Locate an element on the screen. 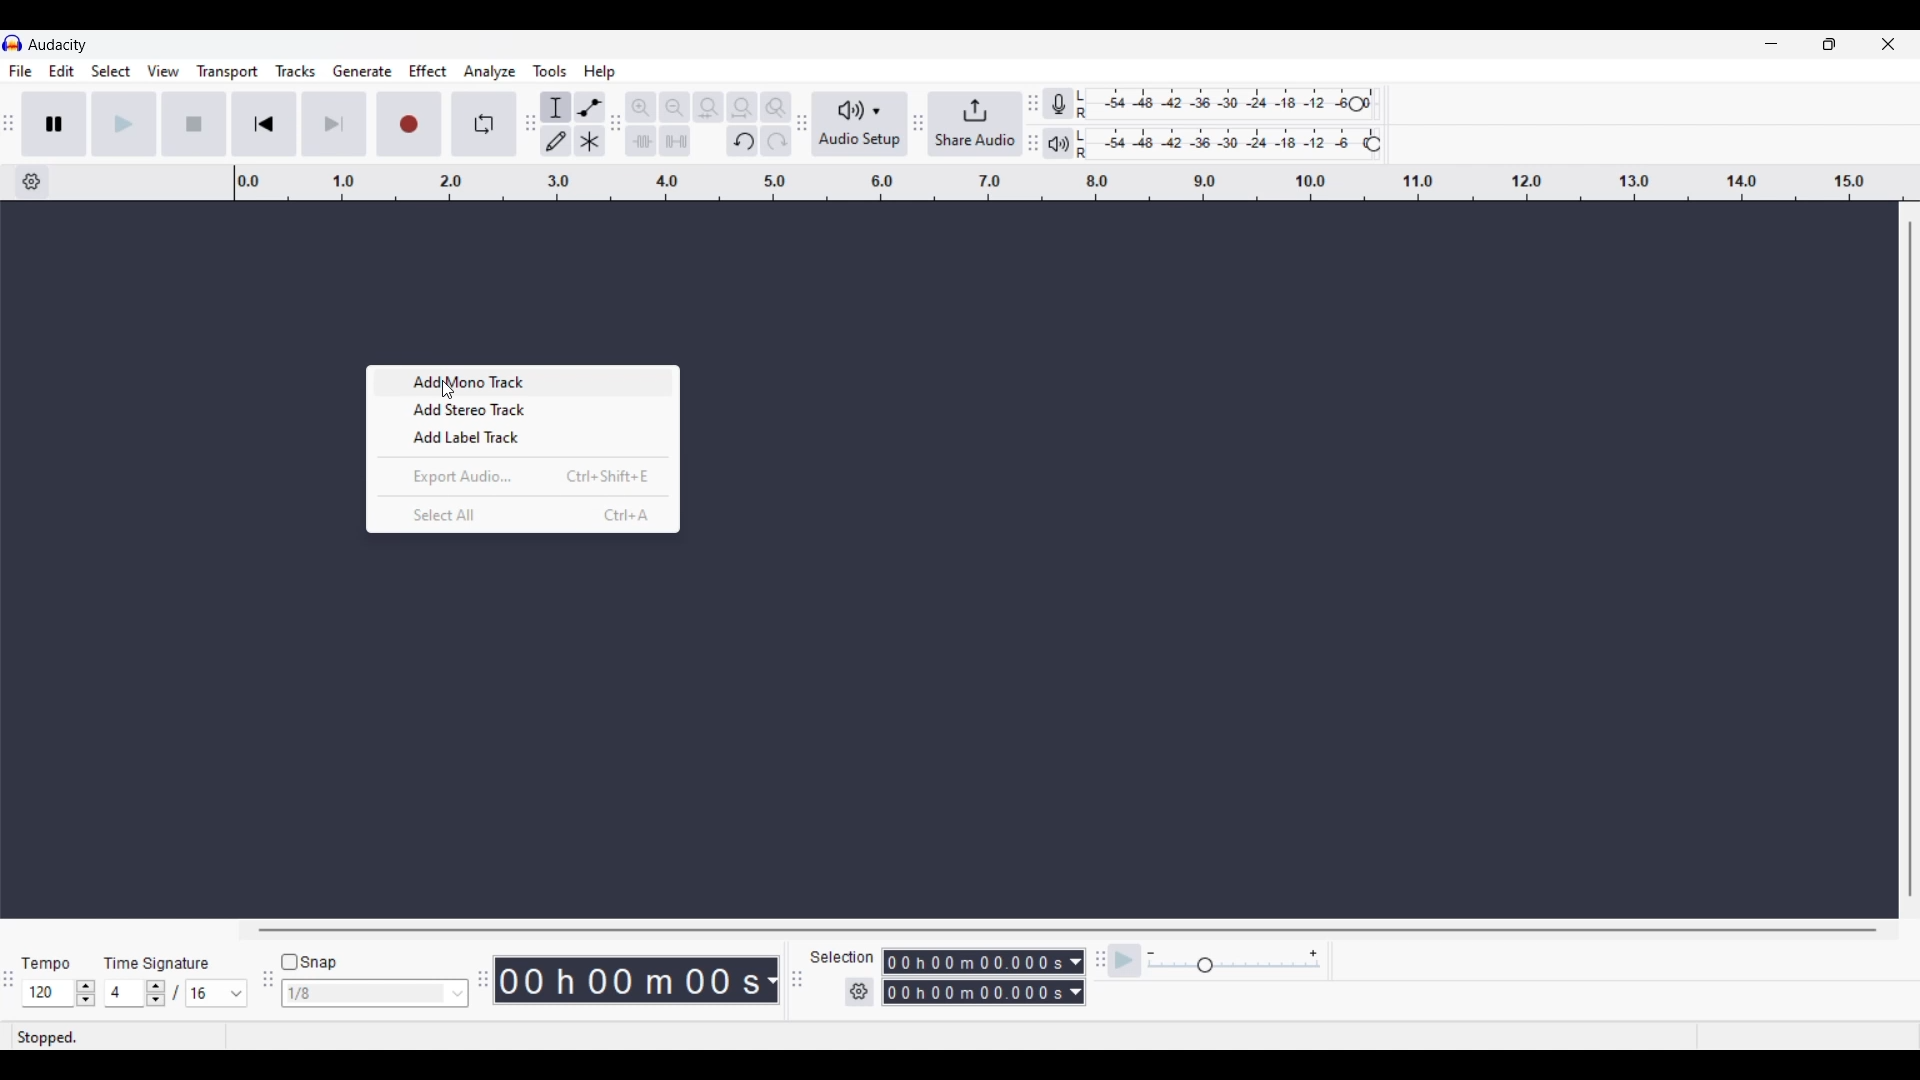  Add mono track is located at coordinates (525, 382).